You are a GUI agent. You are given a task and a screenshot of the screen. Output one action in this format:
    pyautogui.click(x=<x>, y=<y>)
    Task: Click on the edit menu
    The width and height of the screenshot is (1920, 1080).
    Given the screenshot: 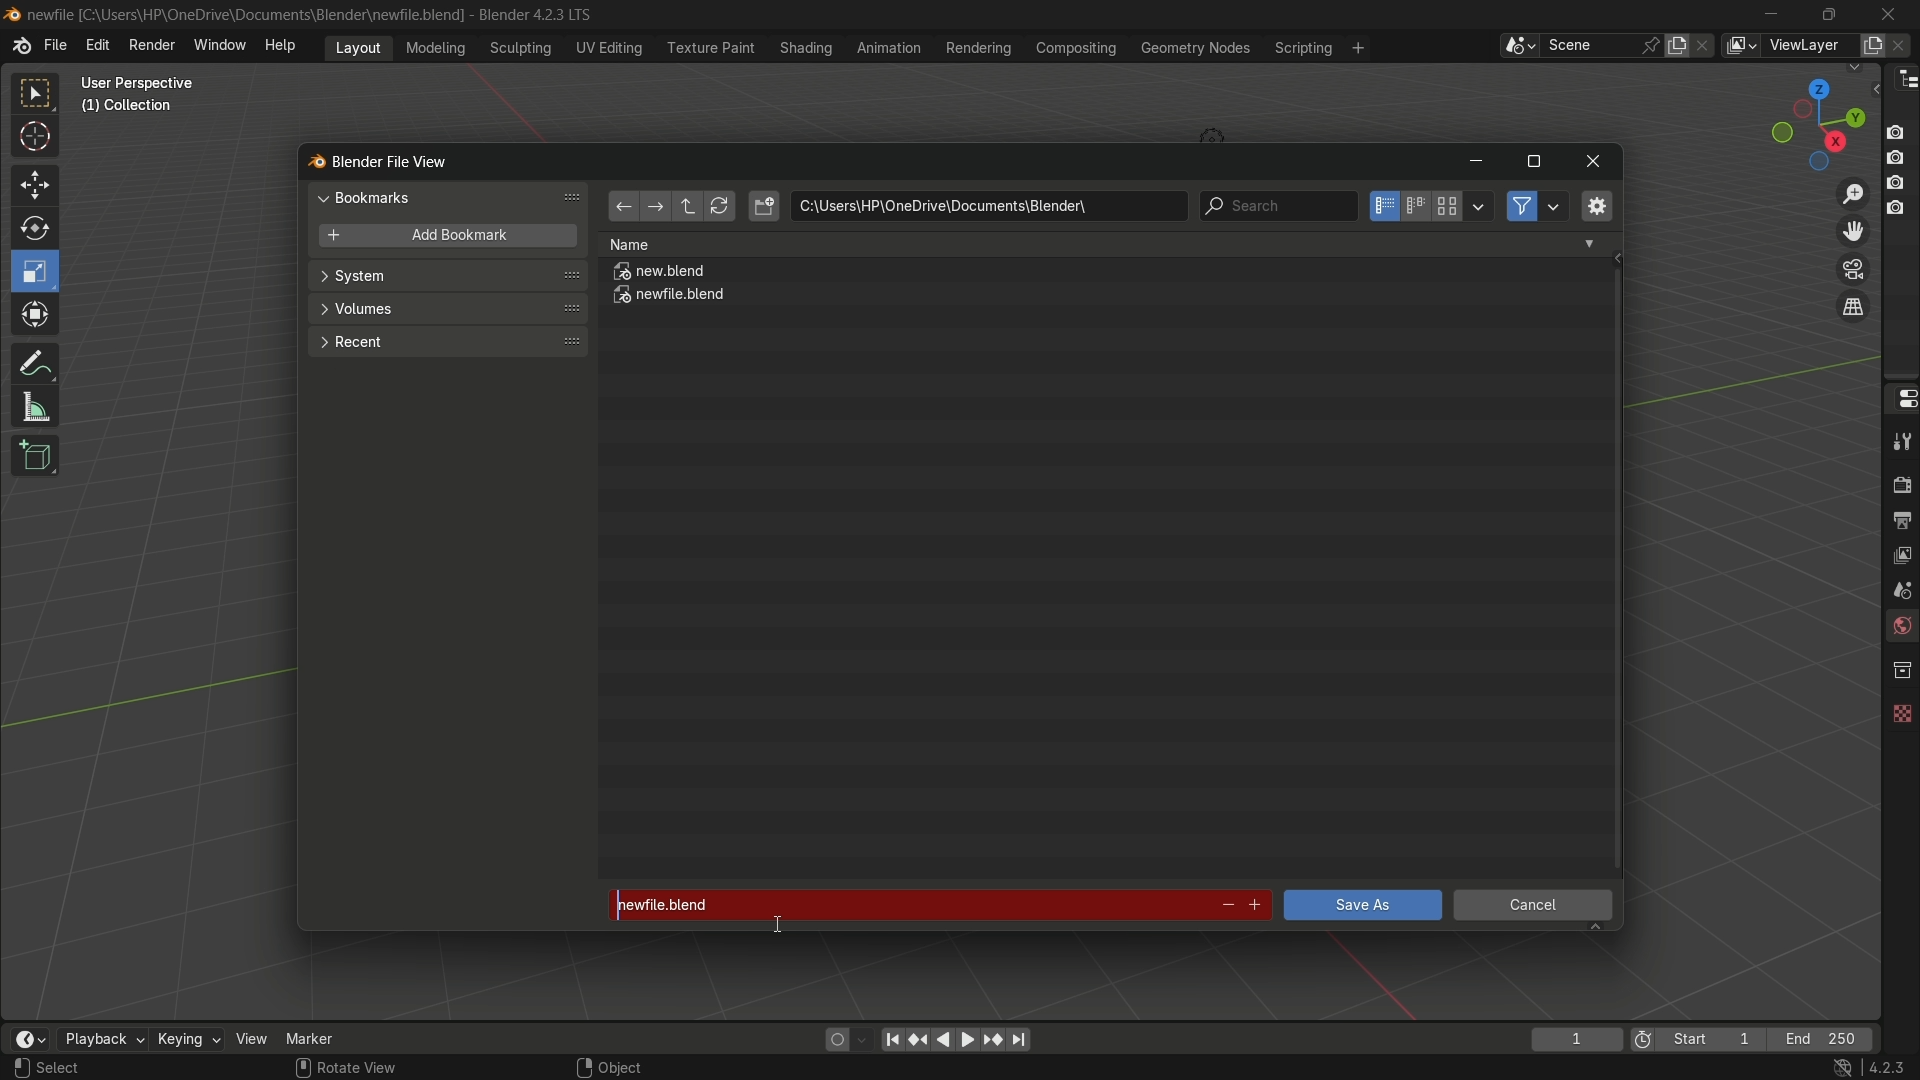 What is the action you would take?
    pyautogui.click(x=97, y=45)
    